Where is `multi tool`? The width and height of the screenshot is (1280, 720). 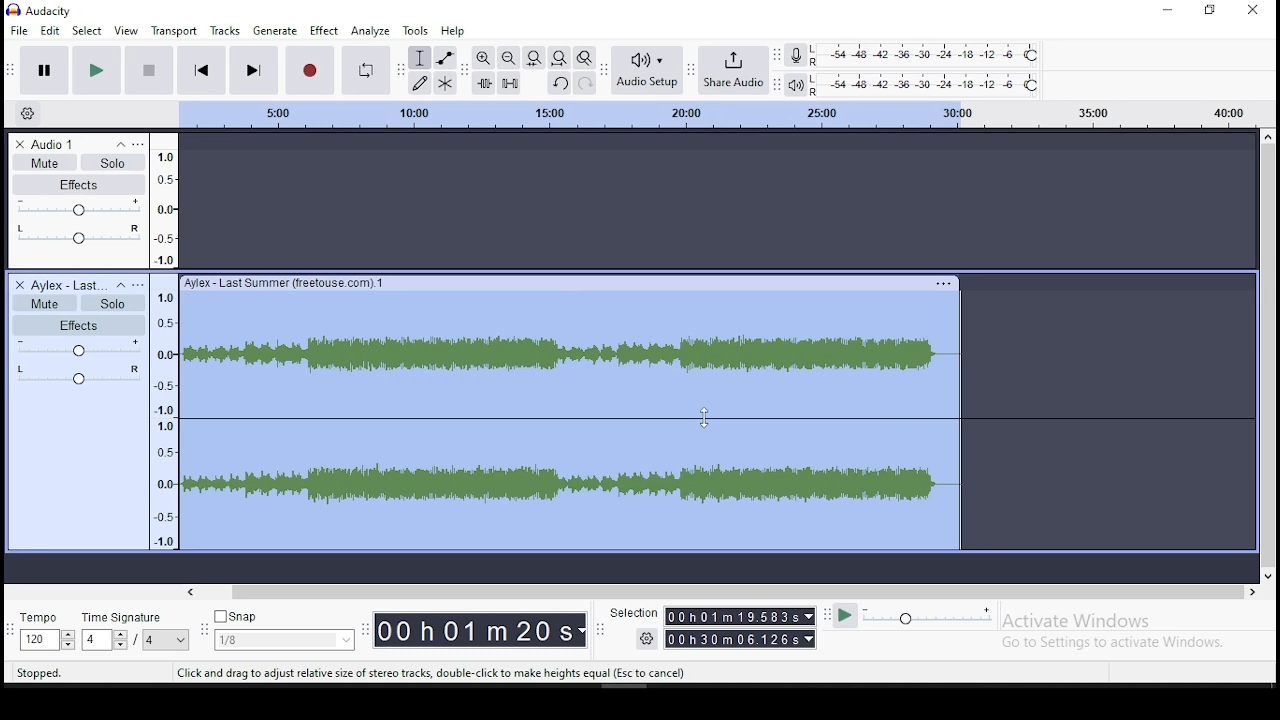 multi tool is located at coordinates (446, 84).